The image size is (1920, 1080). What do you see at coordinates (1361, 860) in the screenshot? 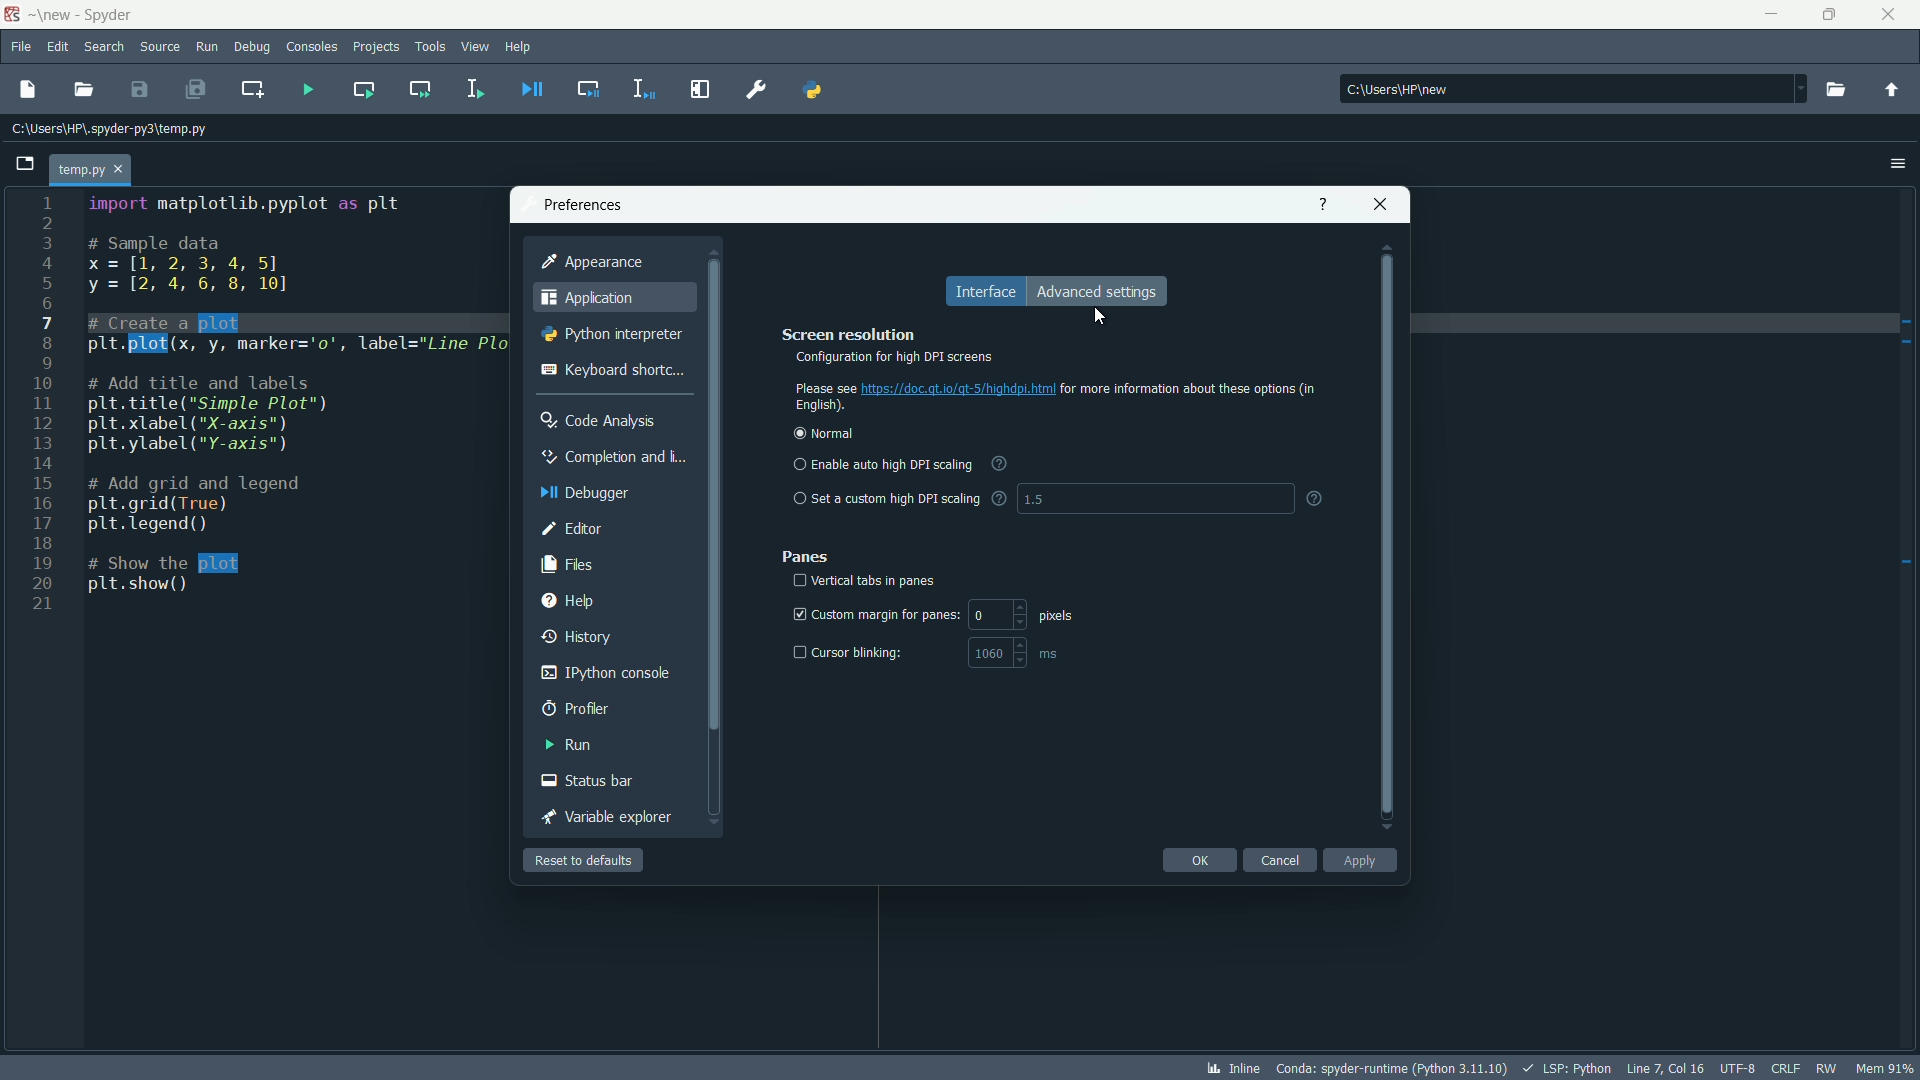
I see `apply` at bounding box center [1361, 860].